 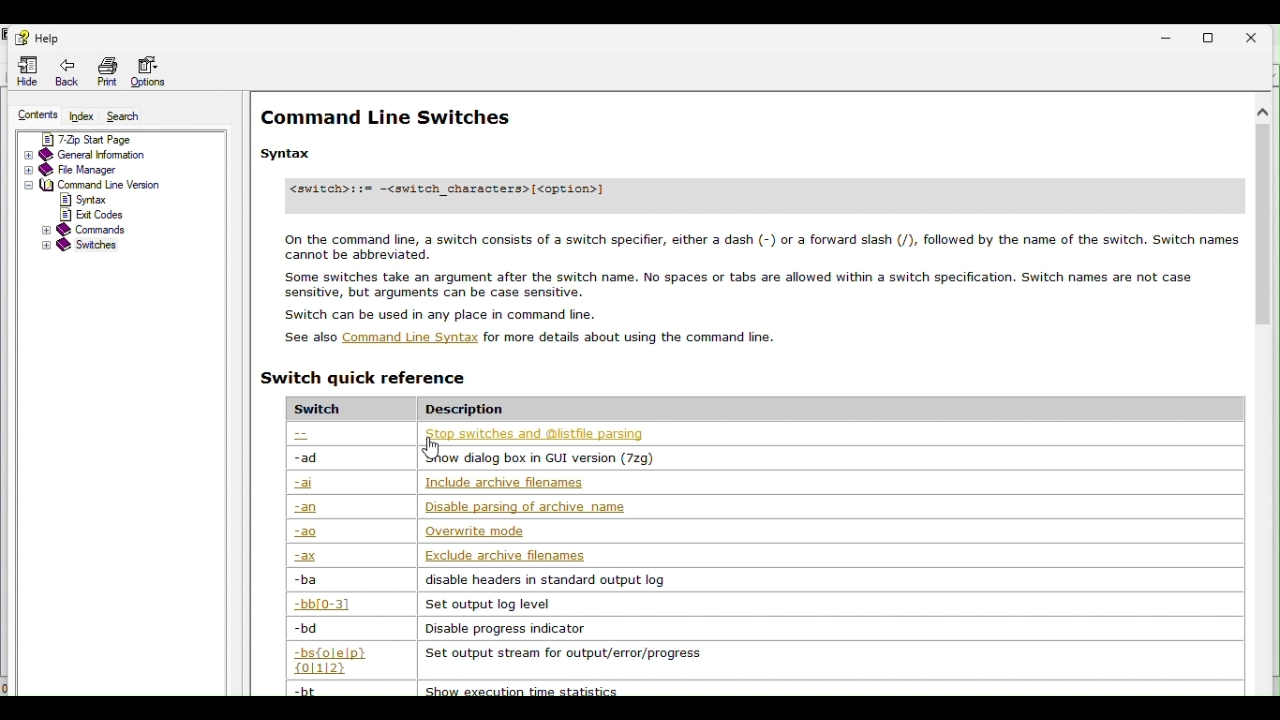 I want to click on Options, so click(x=153, y=73).